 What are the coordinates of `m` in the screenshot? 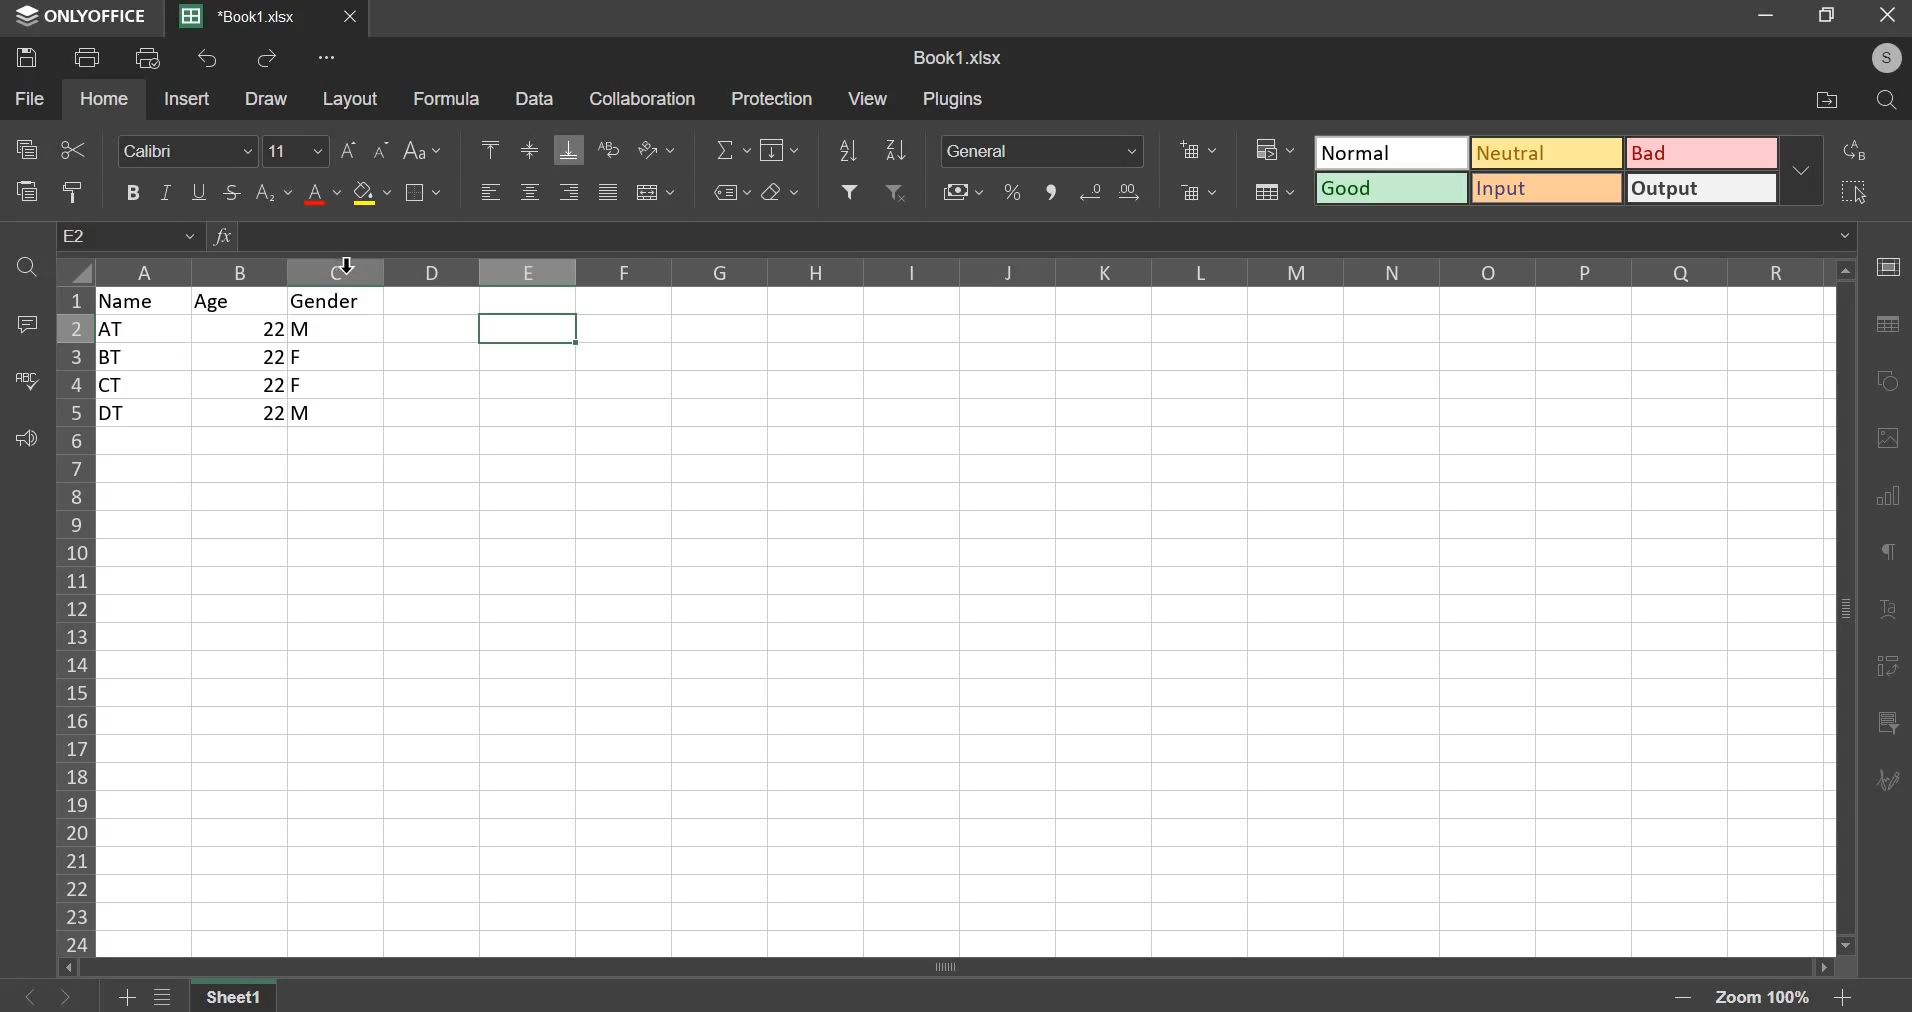 It's located at (337, 416).